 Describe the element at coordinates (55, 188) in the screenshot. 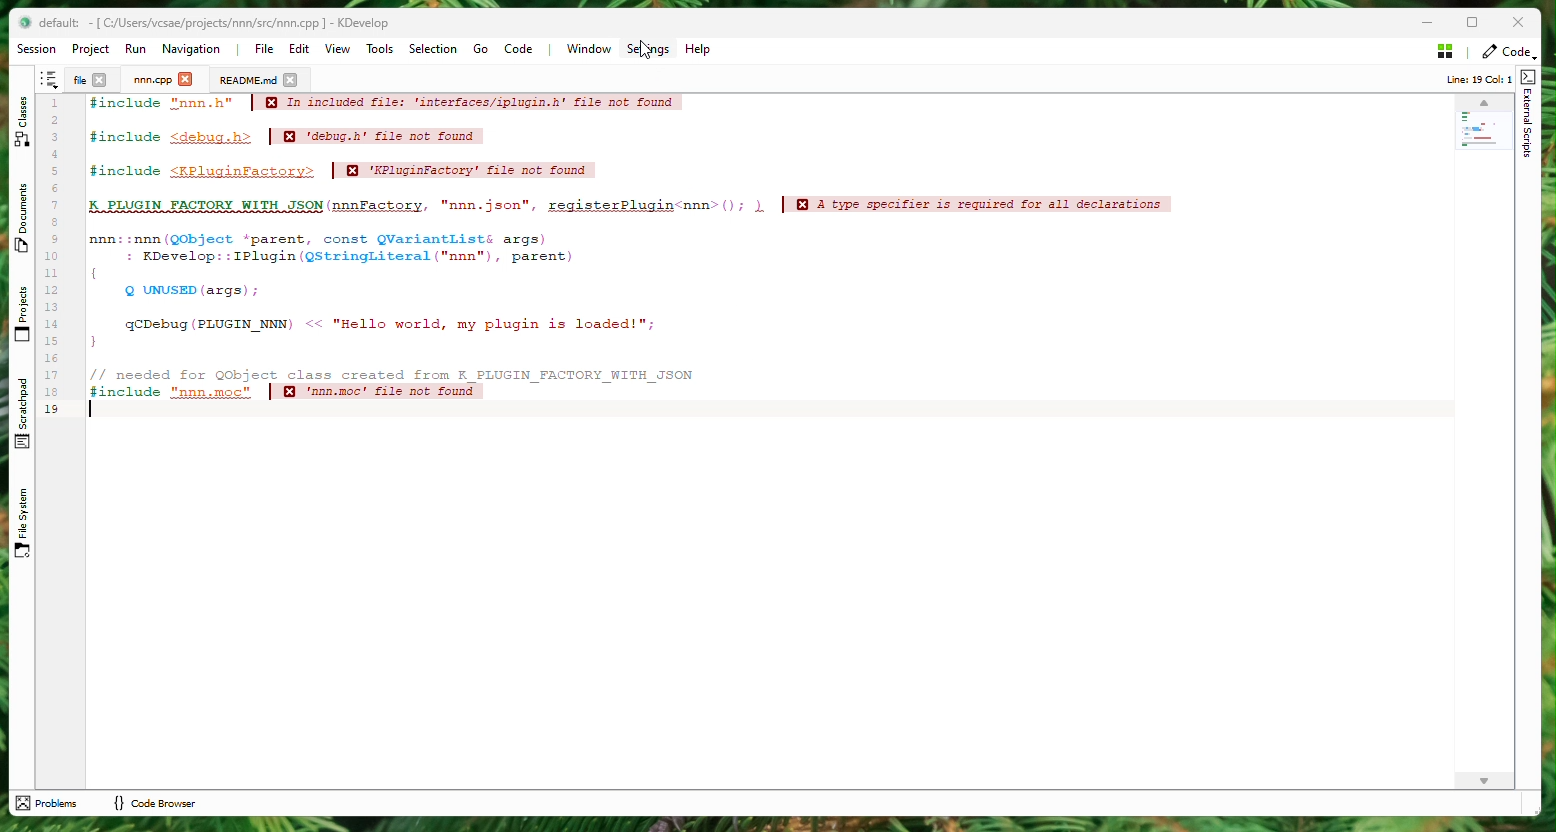

I see `6` at that location.